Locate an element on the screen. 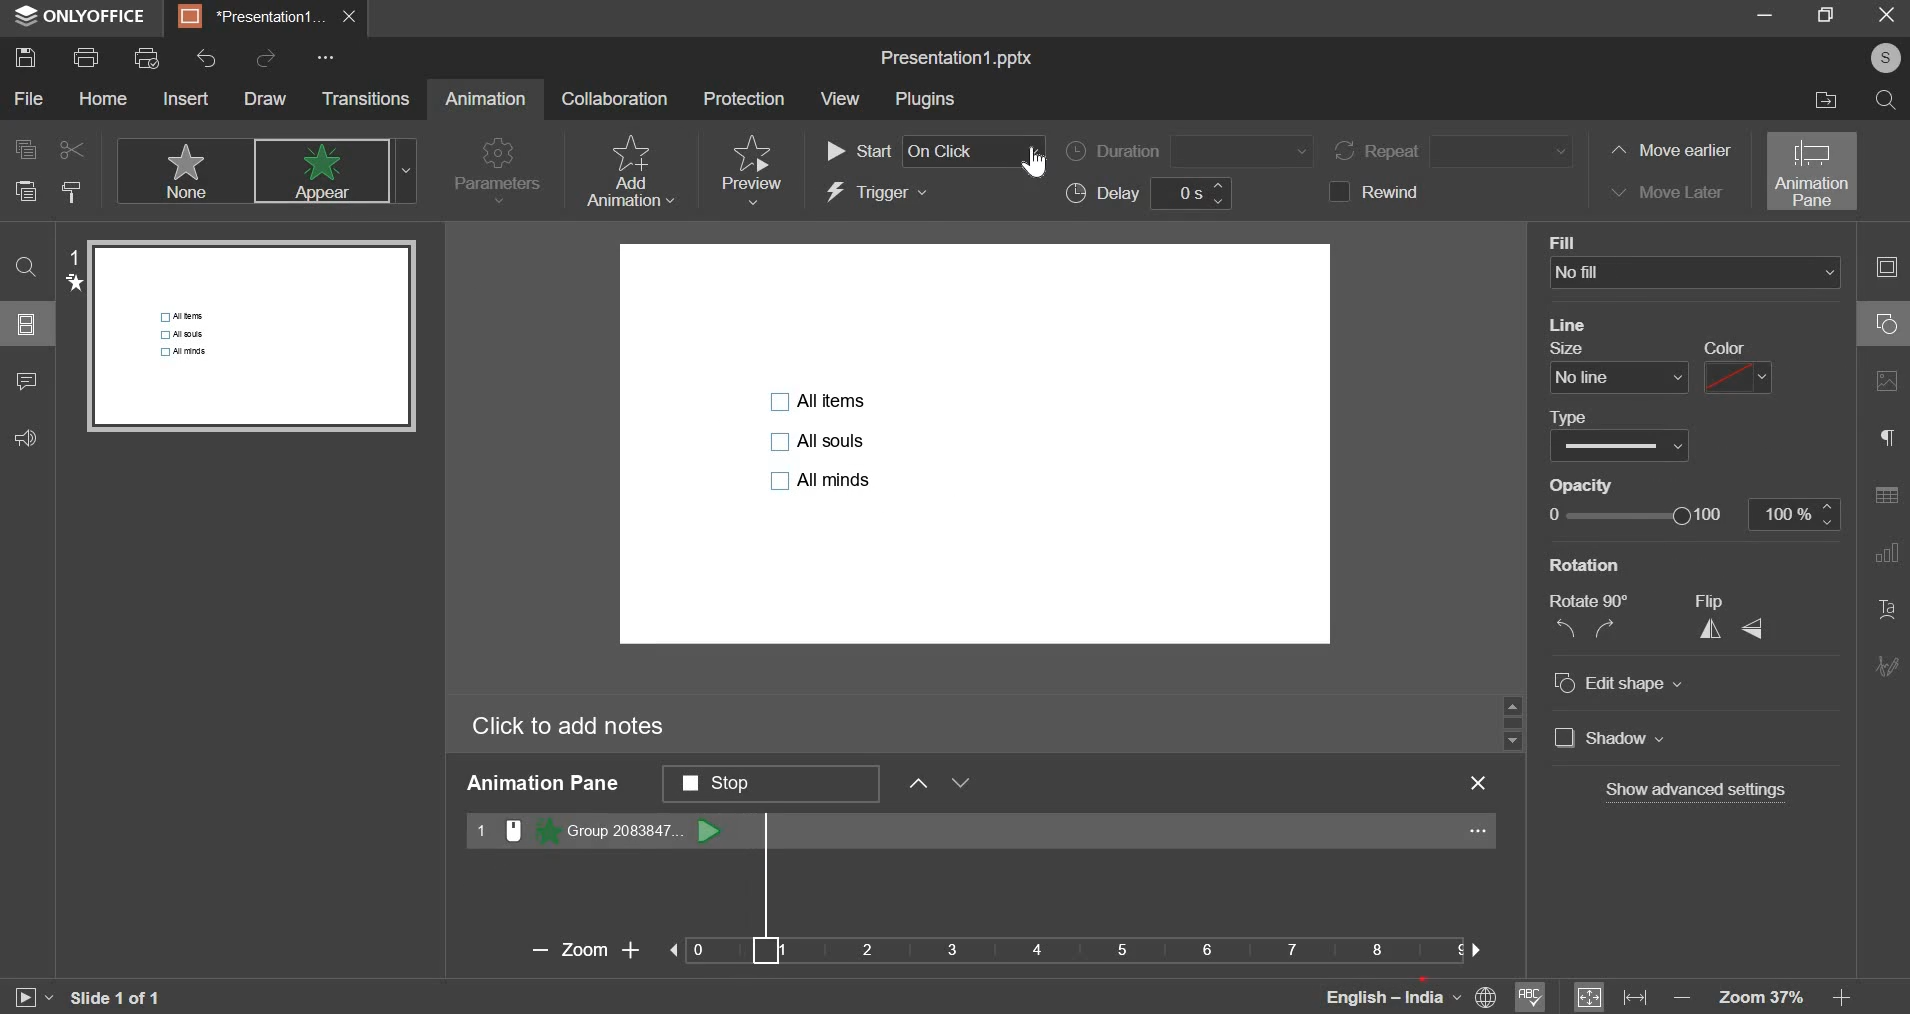 The image size is (1910, 1014). copy style is located at coordinates (74, 191).